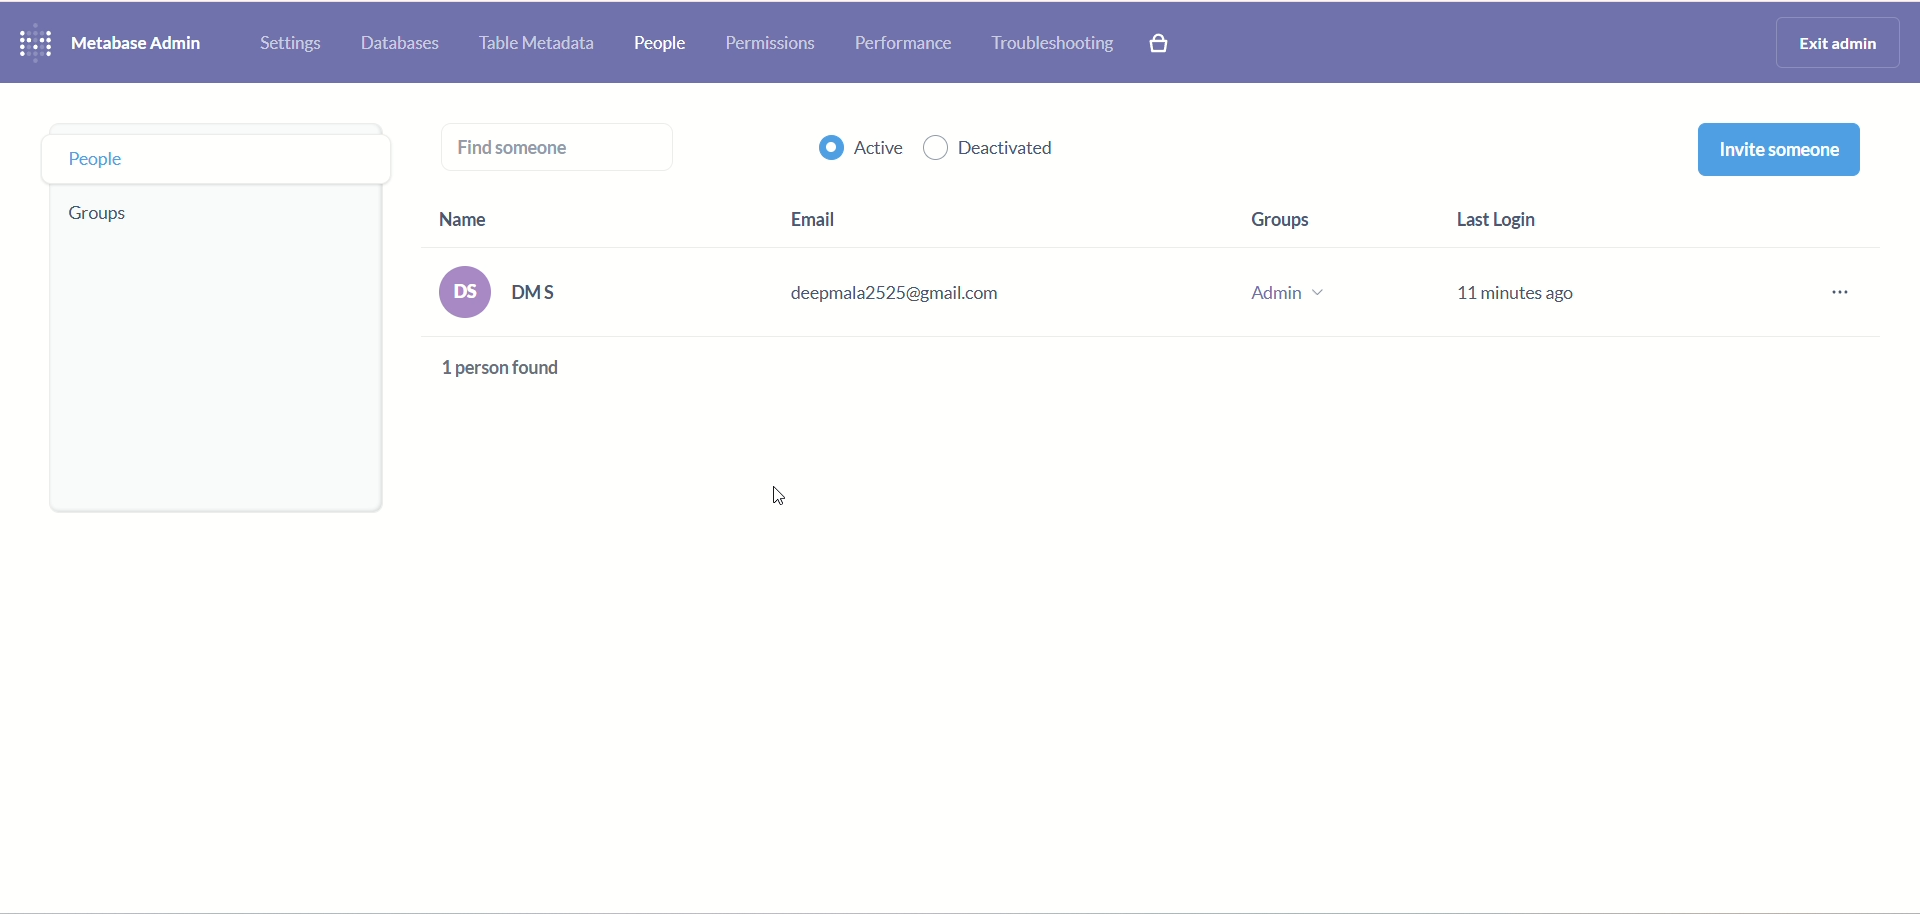  Describe the element at coordinates (37, 42) in the screenshot. I see `logo` at that location.